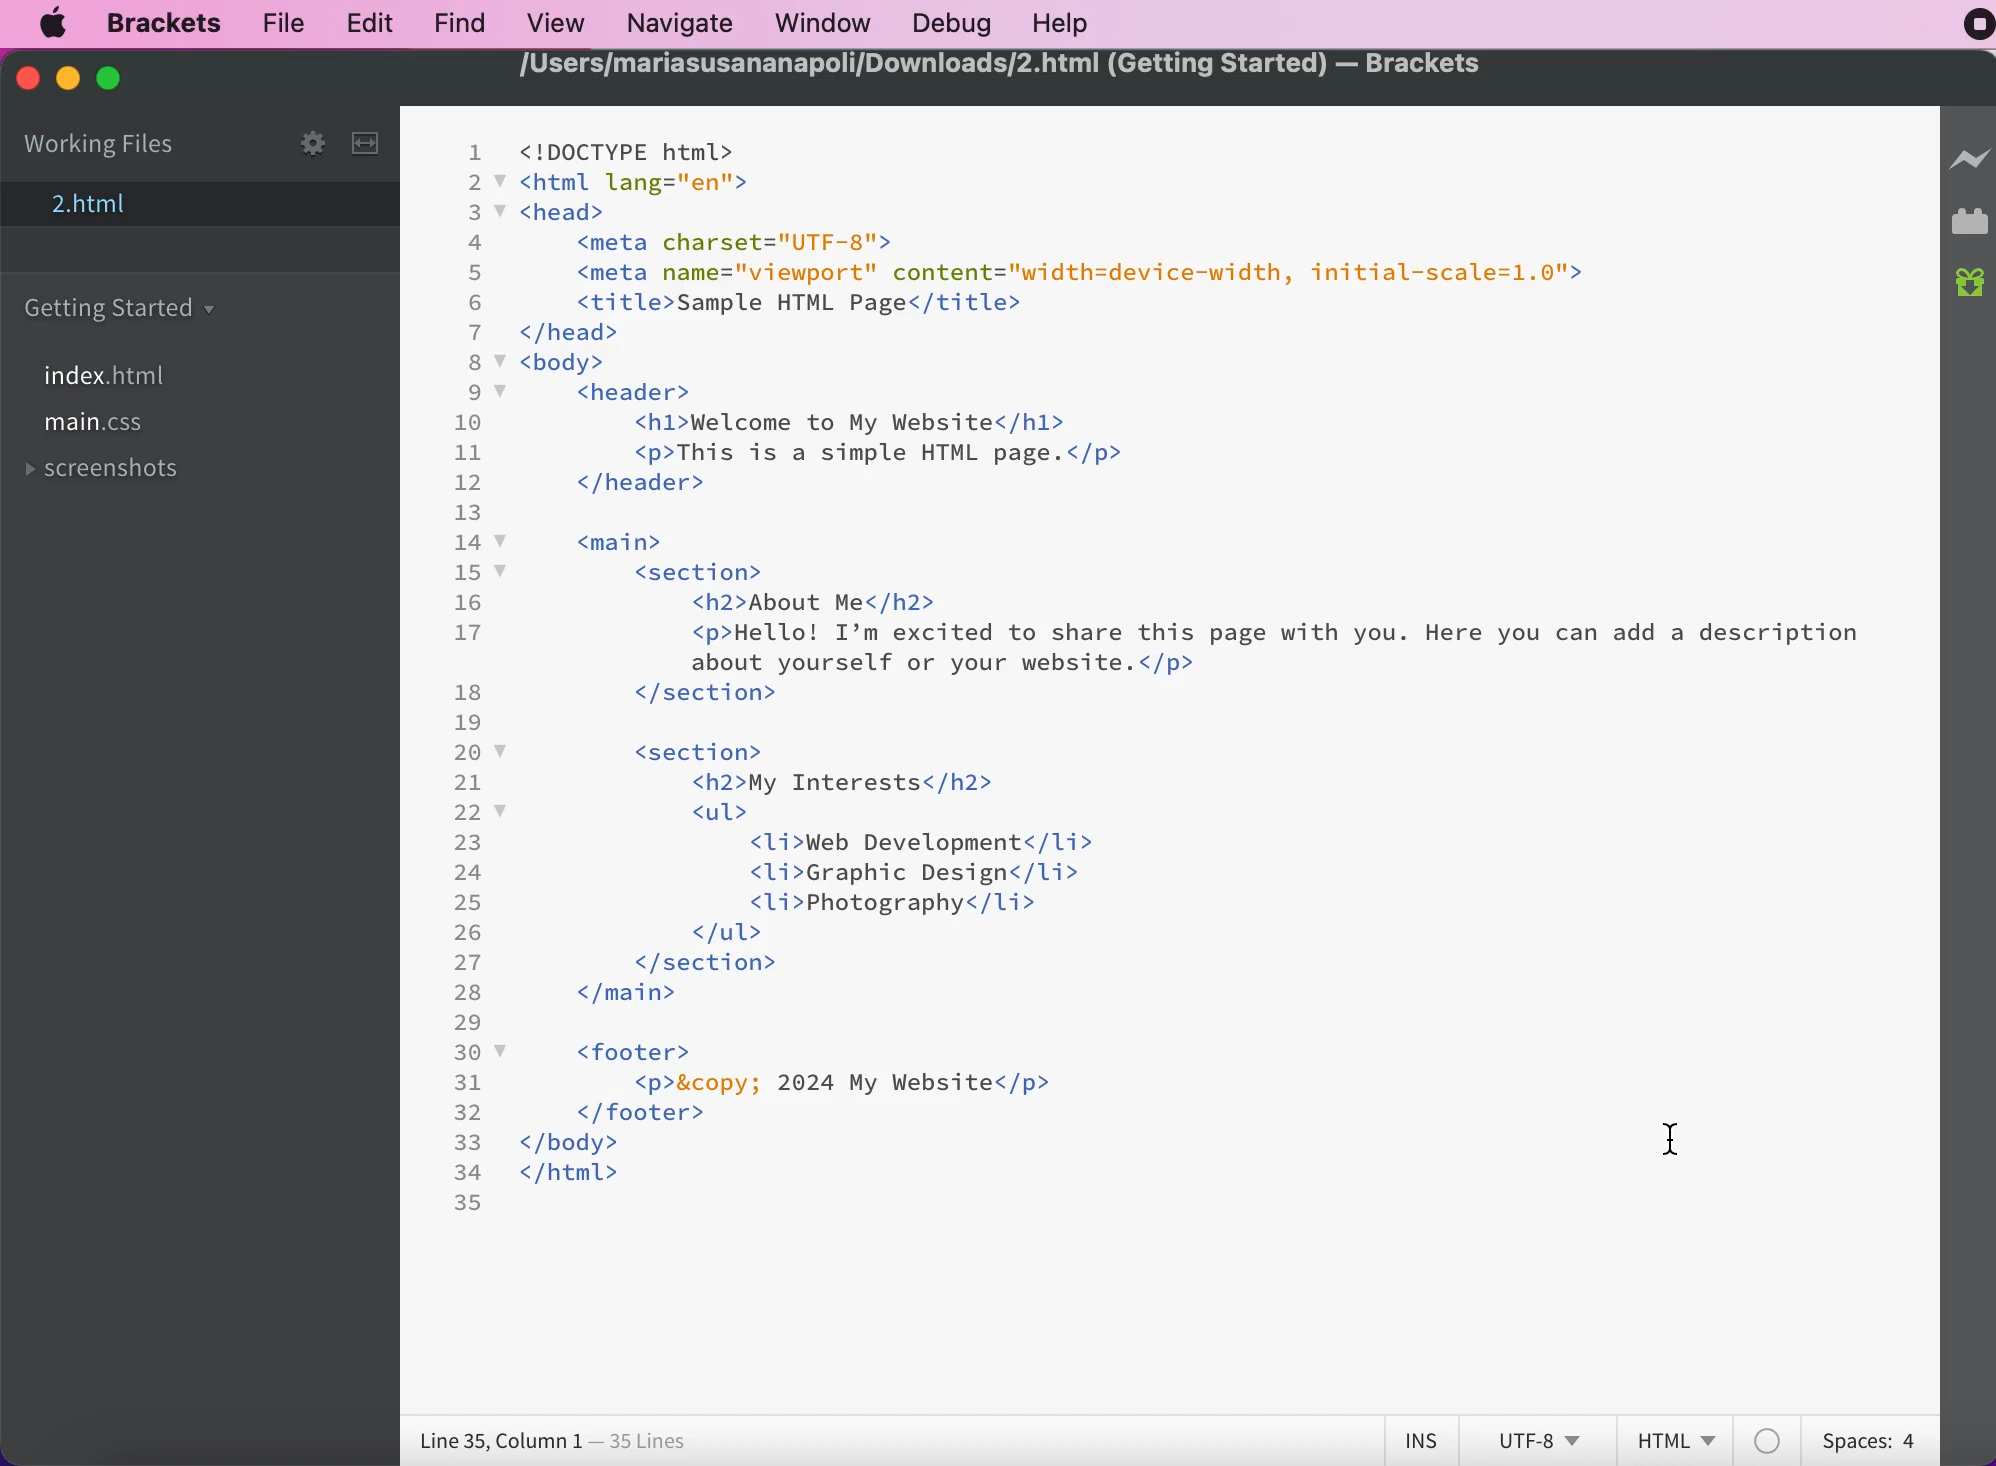 This screenshot has height=1466, width=1996. I want to click on 14, so click(471, 543).